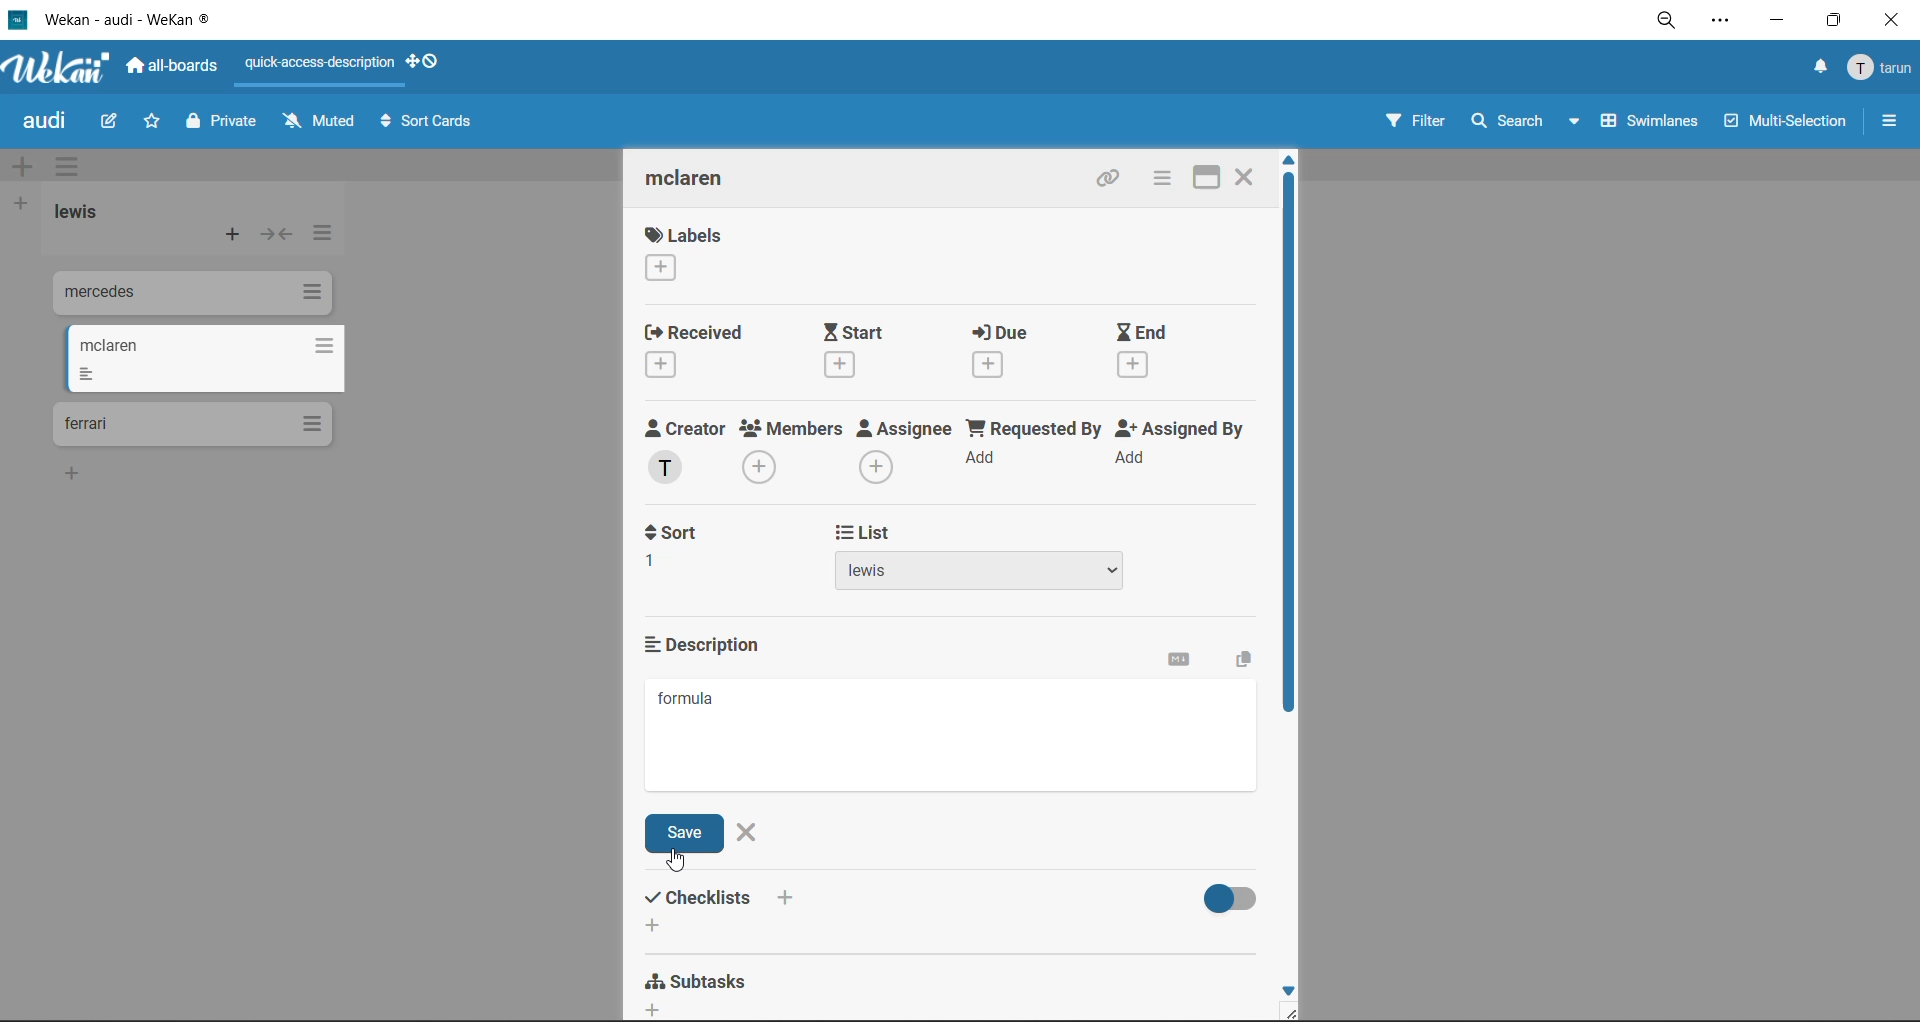 The width and height of the screenshot is (1920, 1022). Describe the element at coordinates (322, 121) in the screenshot. I see `muted` at that location.